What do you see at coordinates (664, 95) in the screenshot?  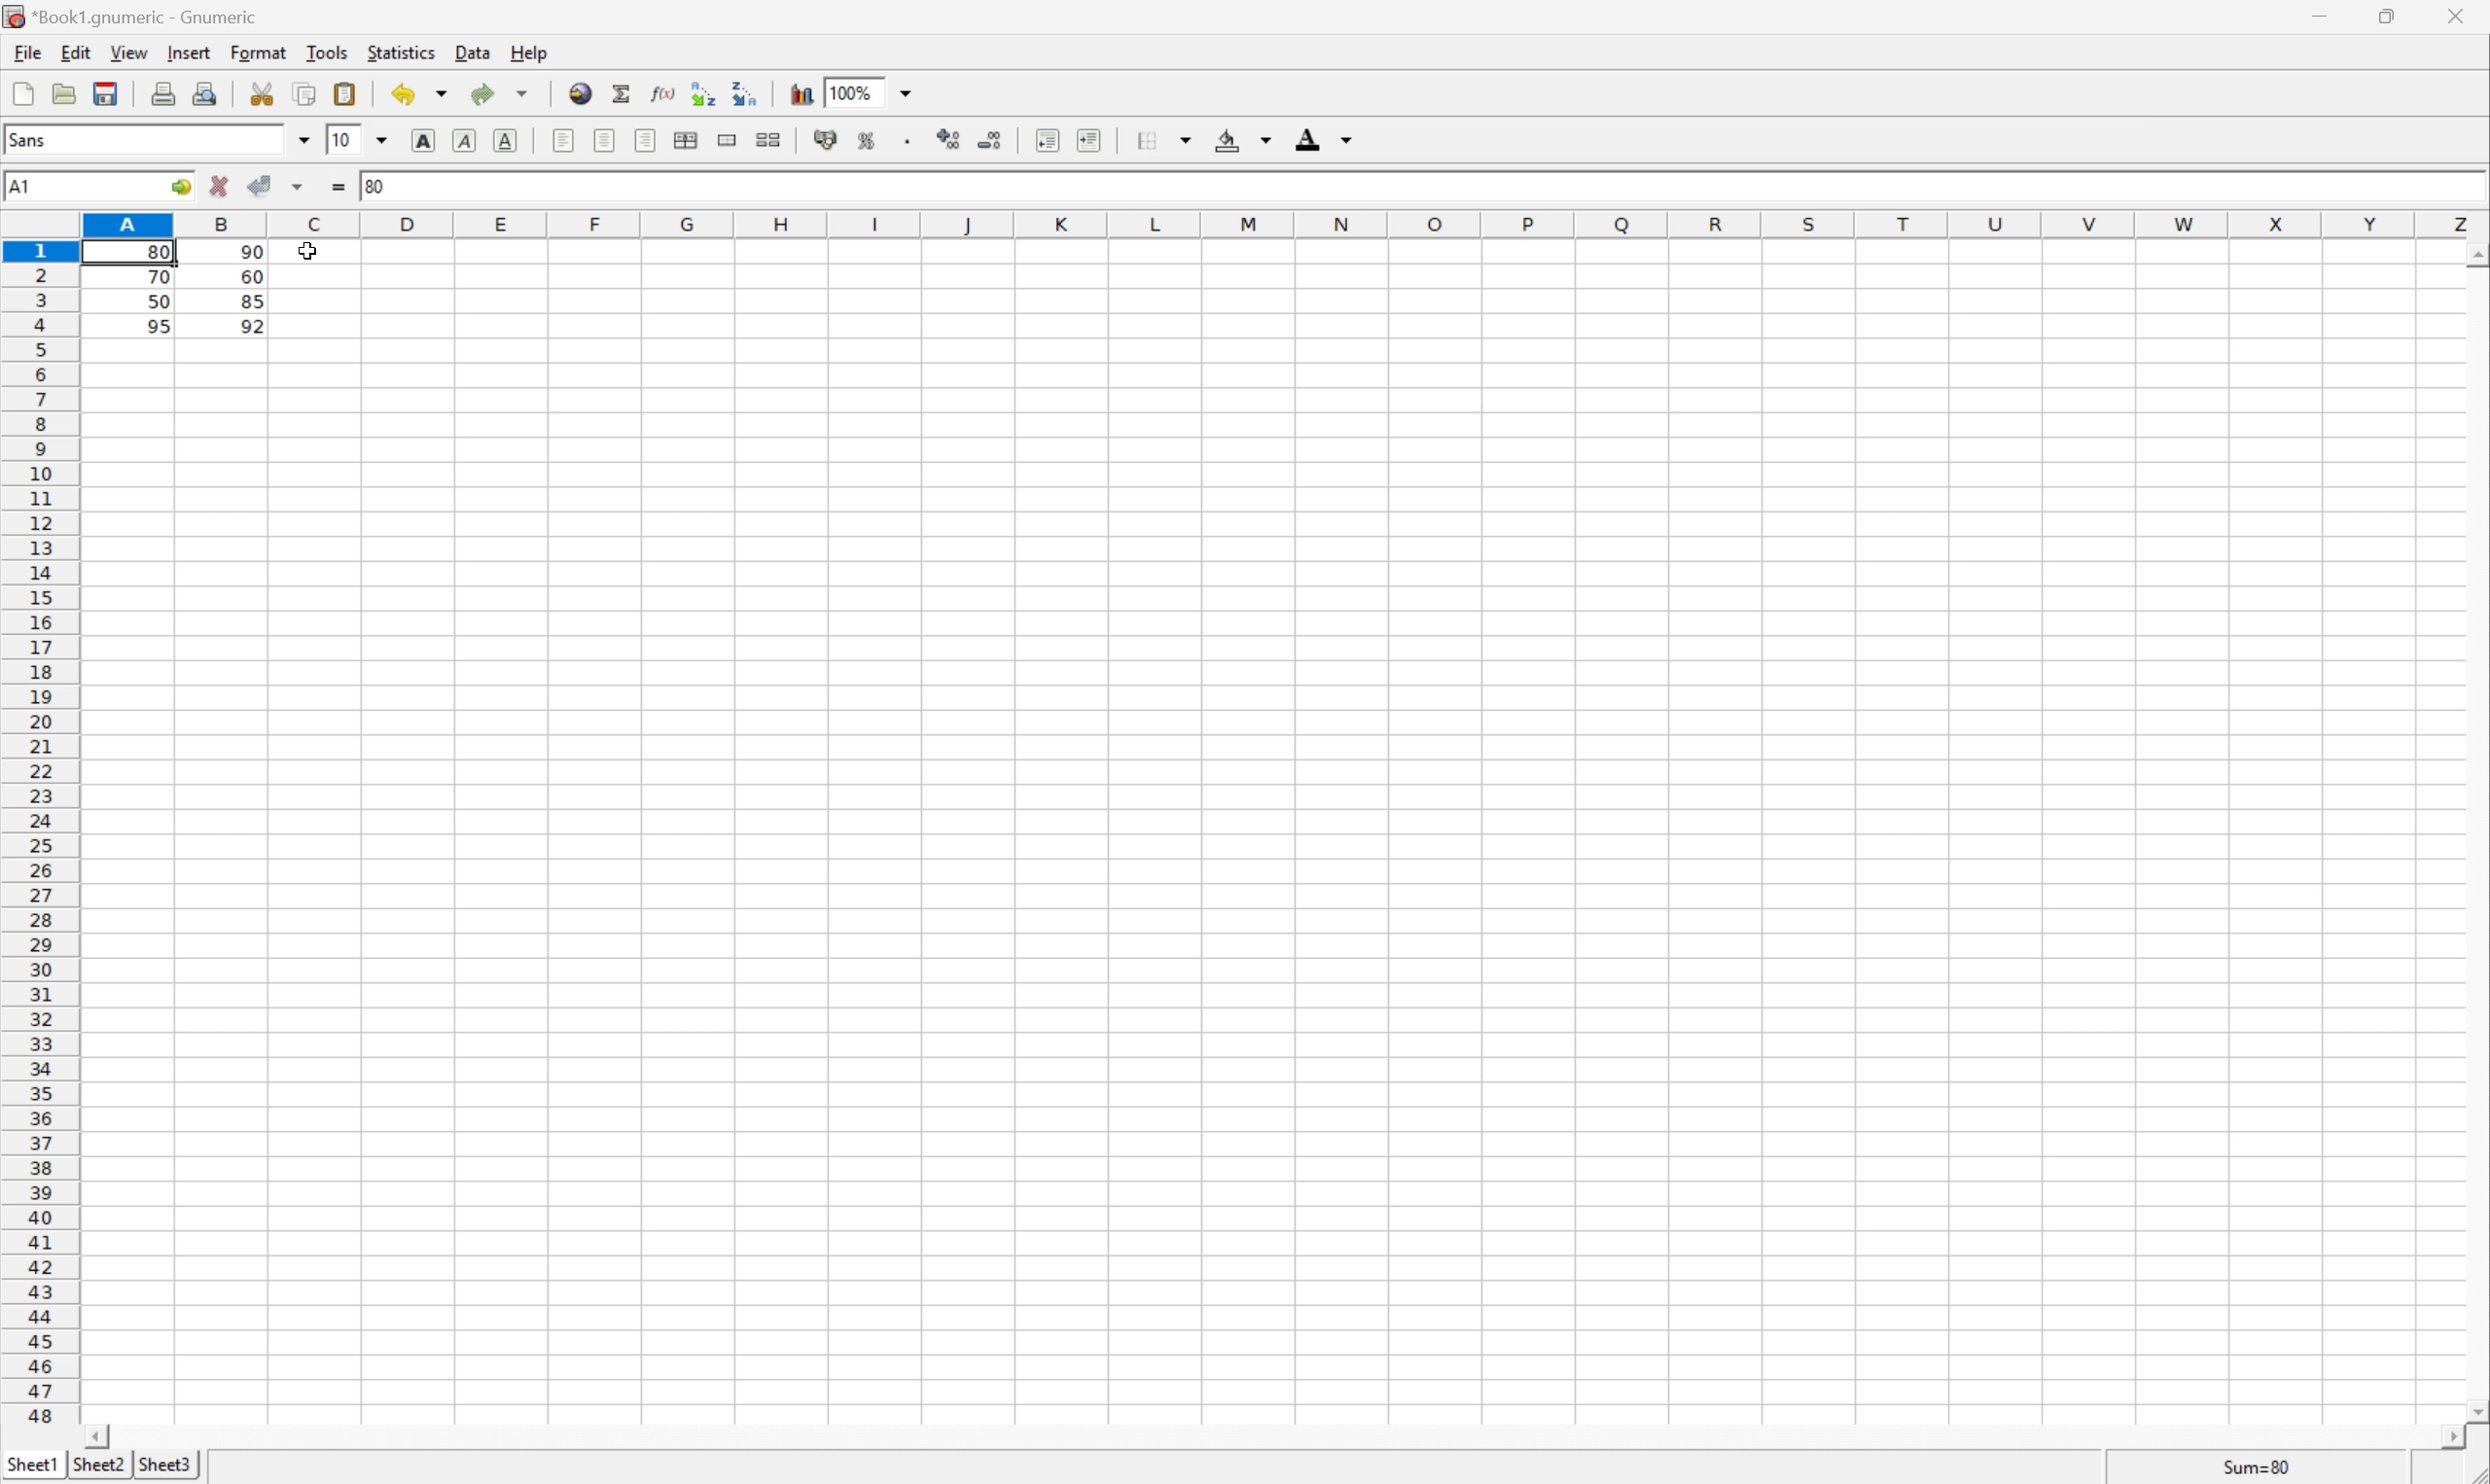 I see `Edit a function in the current cell` at bounding box center [664, 95].